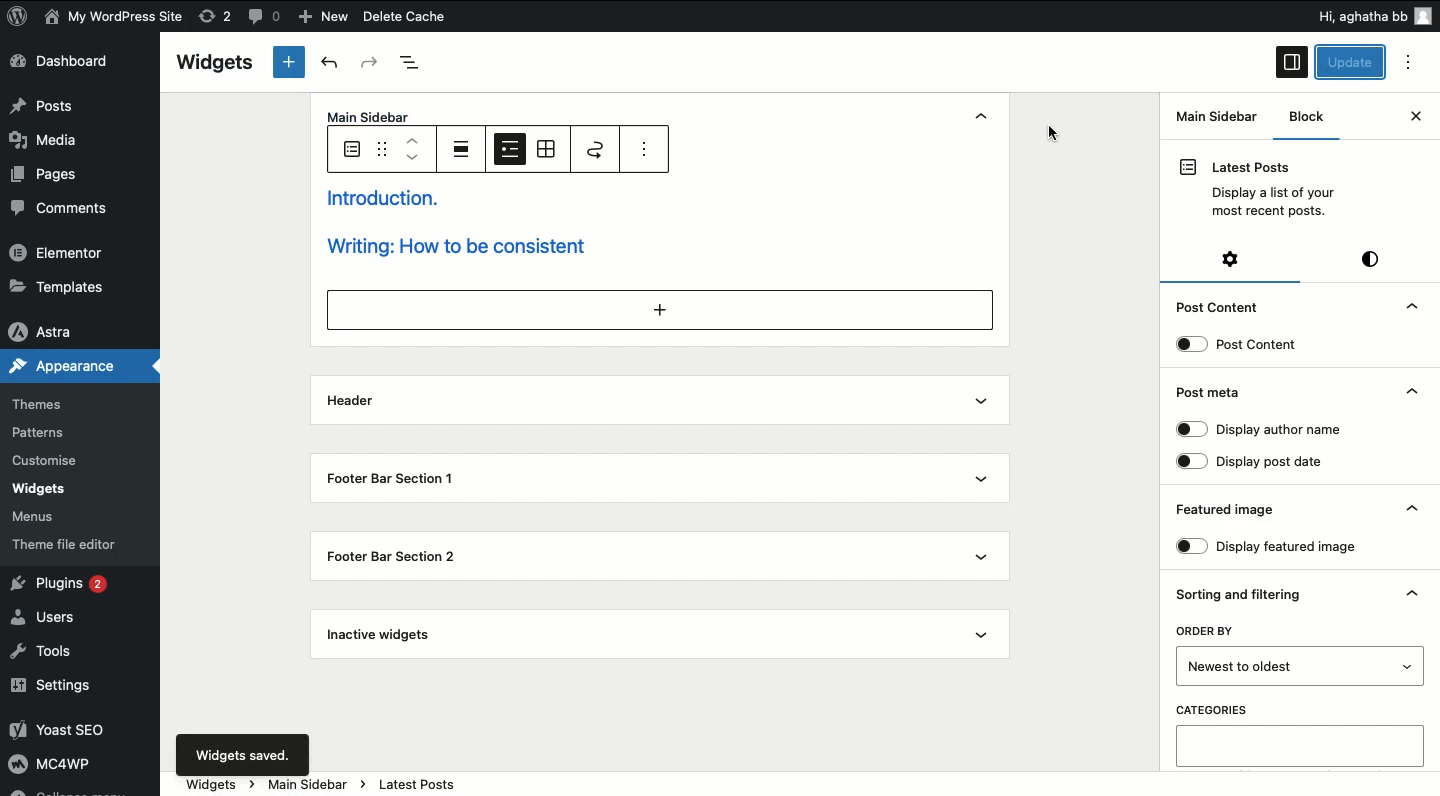 Image resolution: width=1440 pixels, height=796 pixels. I want to click on Document overview, so click(419, 67).